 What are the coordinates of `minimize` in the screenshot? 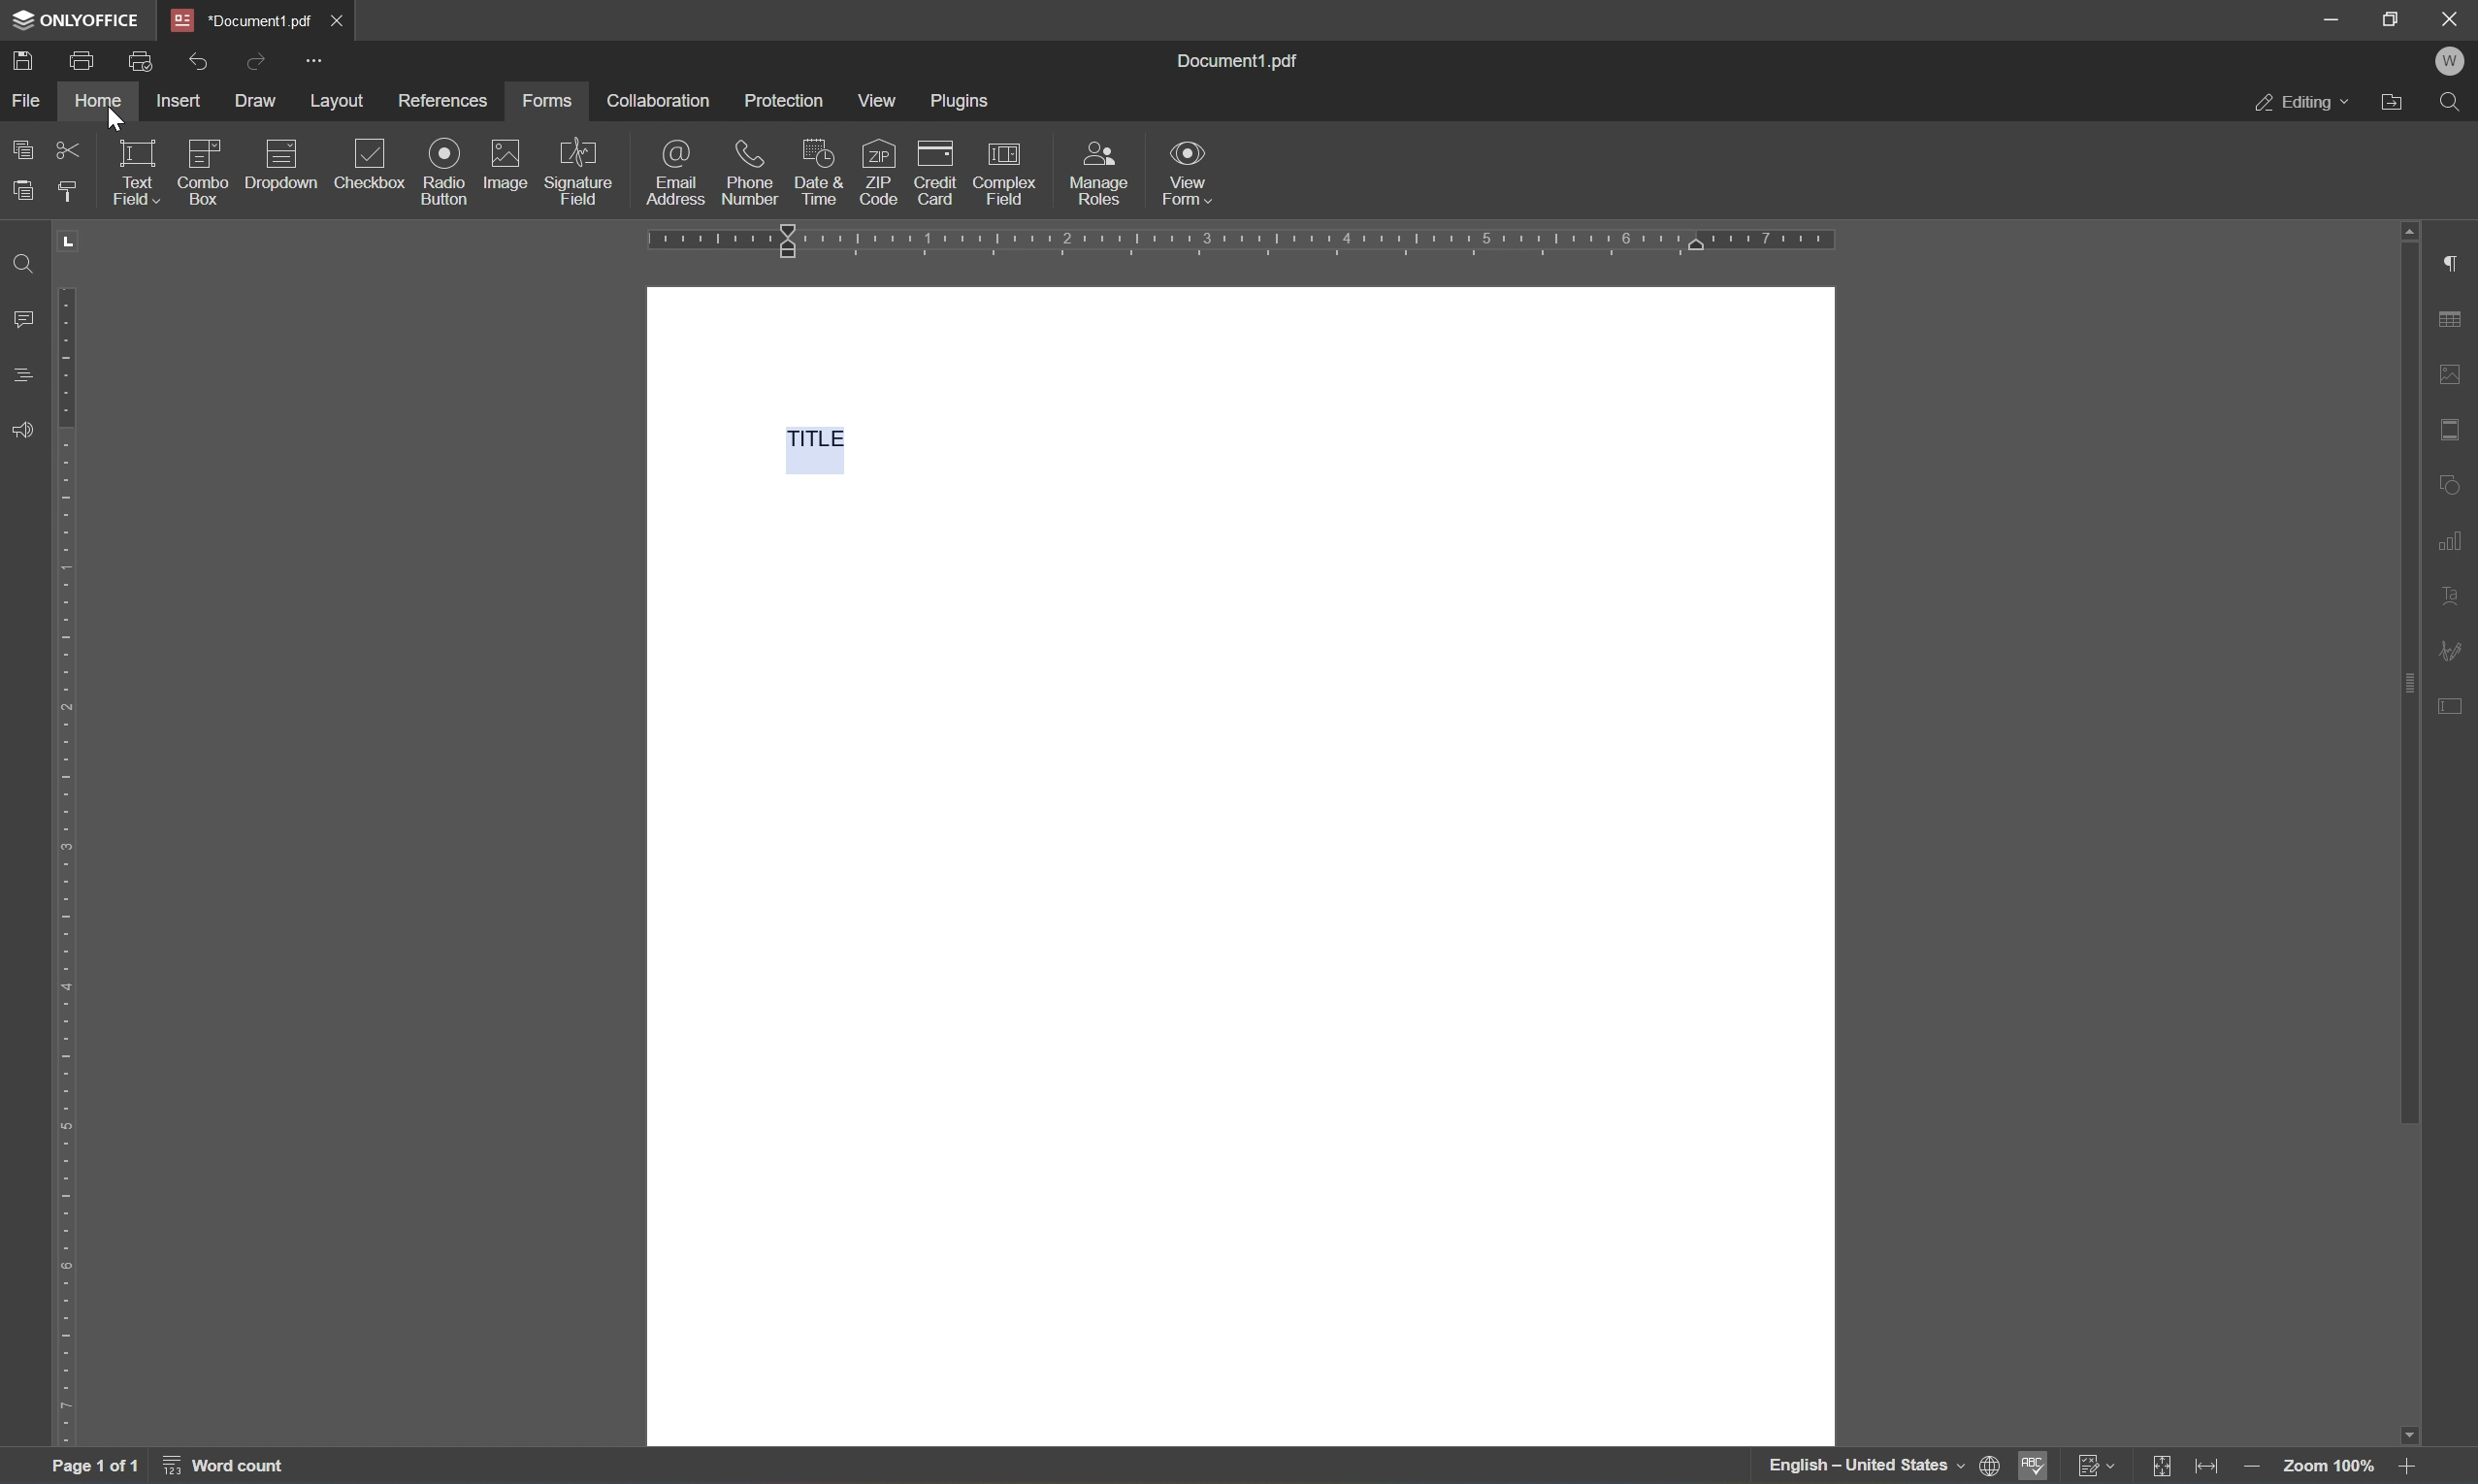 It's located at (2330, 20).